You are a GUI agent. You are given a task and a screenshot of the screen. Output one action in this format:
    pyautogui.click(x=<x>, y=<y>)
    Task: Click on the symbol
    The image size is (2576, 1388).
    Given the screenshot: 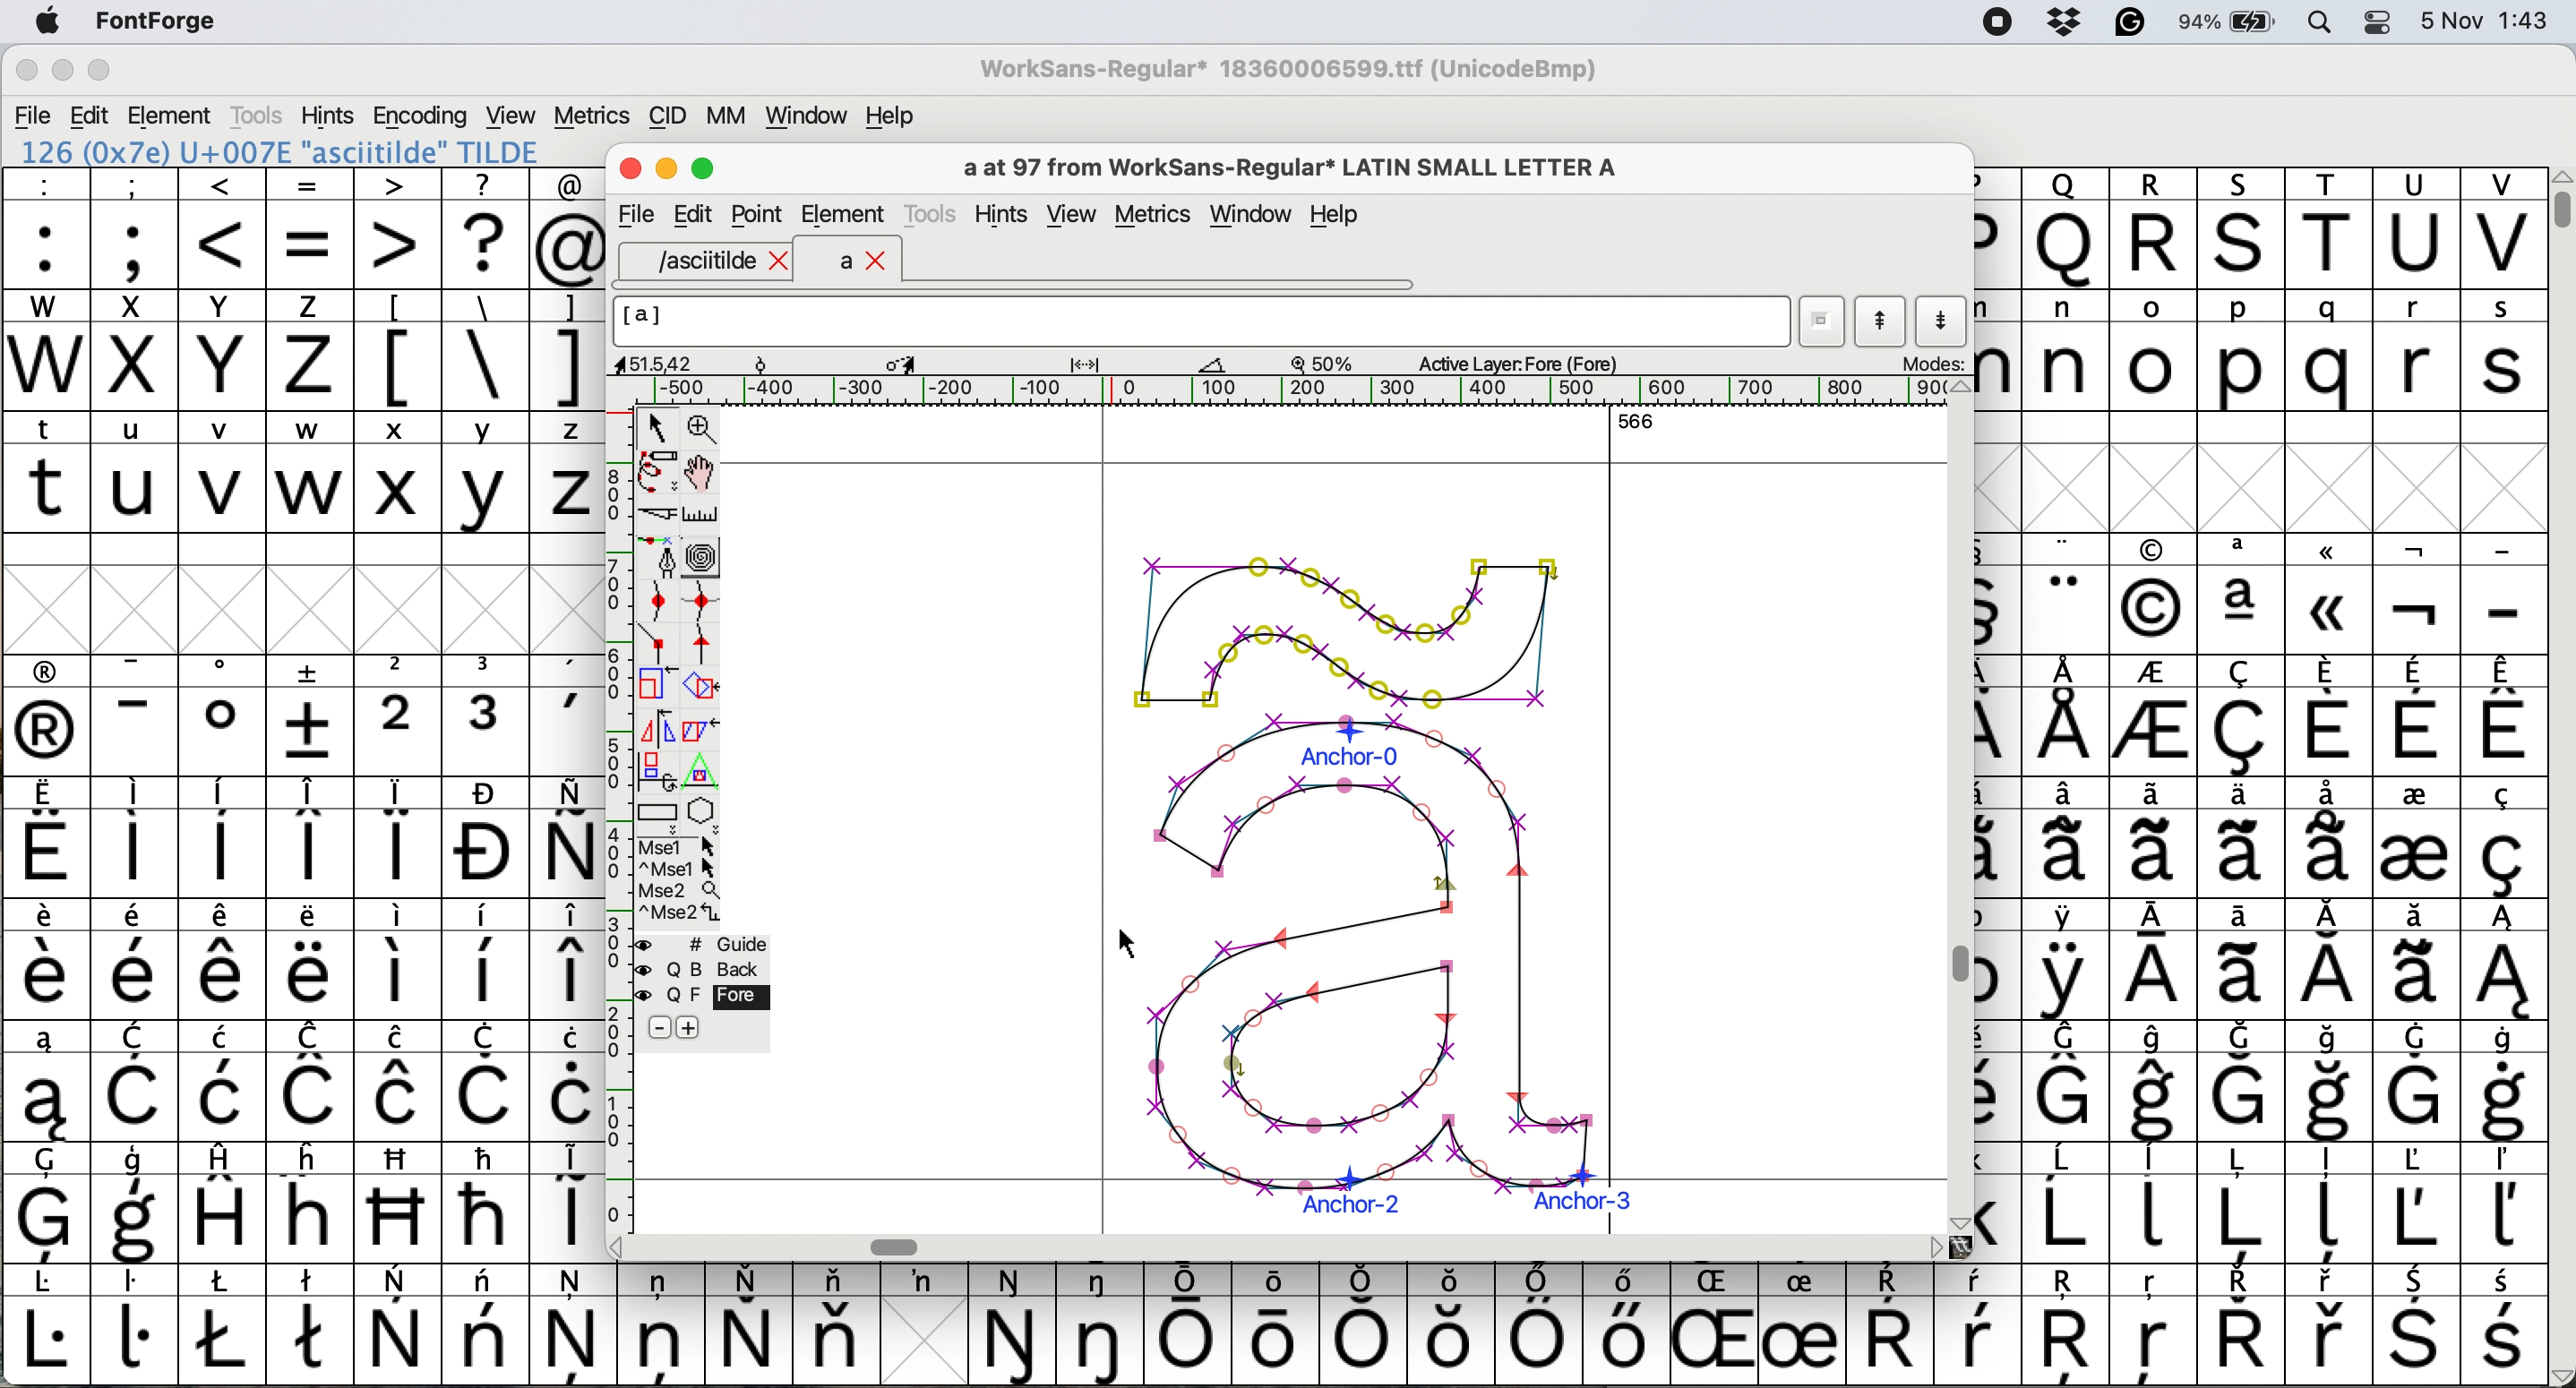 What is the action you would take?
    pyautogui.click(x=2242, y=960)
    